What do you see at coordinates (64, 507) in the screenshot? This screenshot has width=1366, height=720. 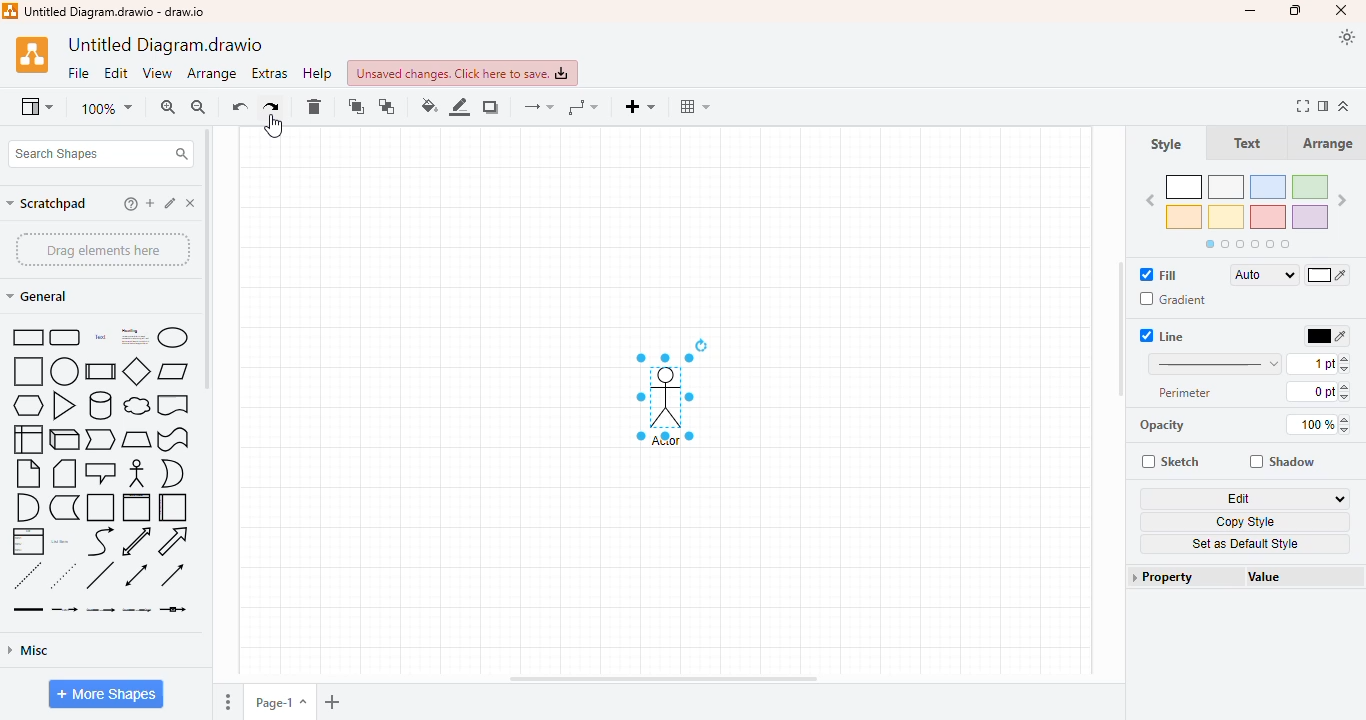 I see `data storage` at bounding box center [64, 507].